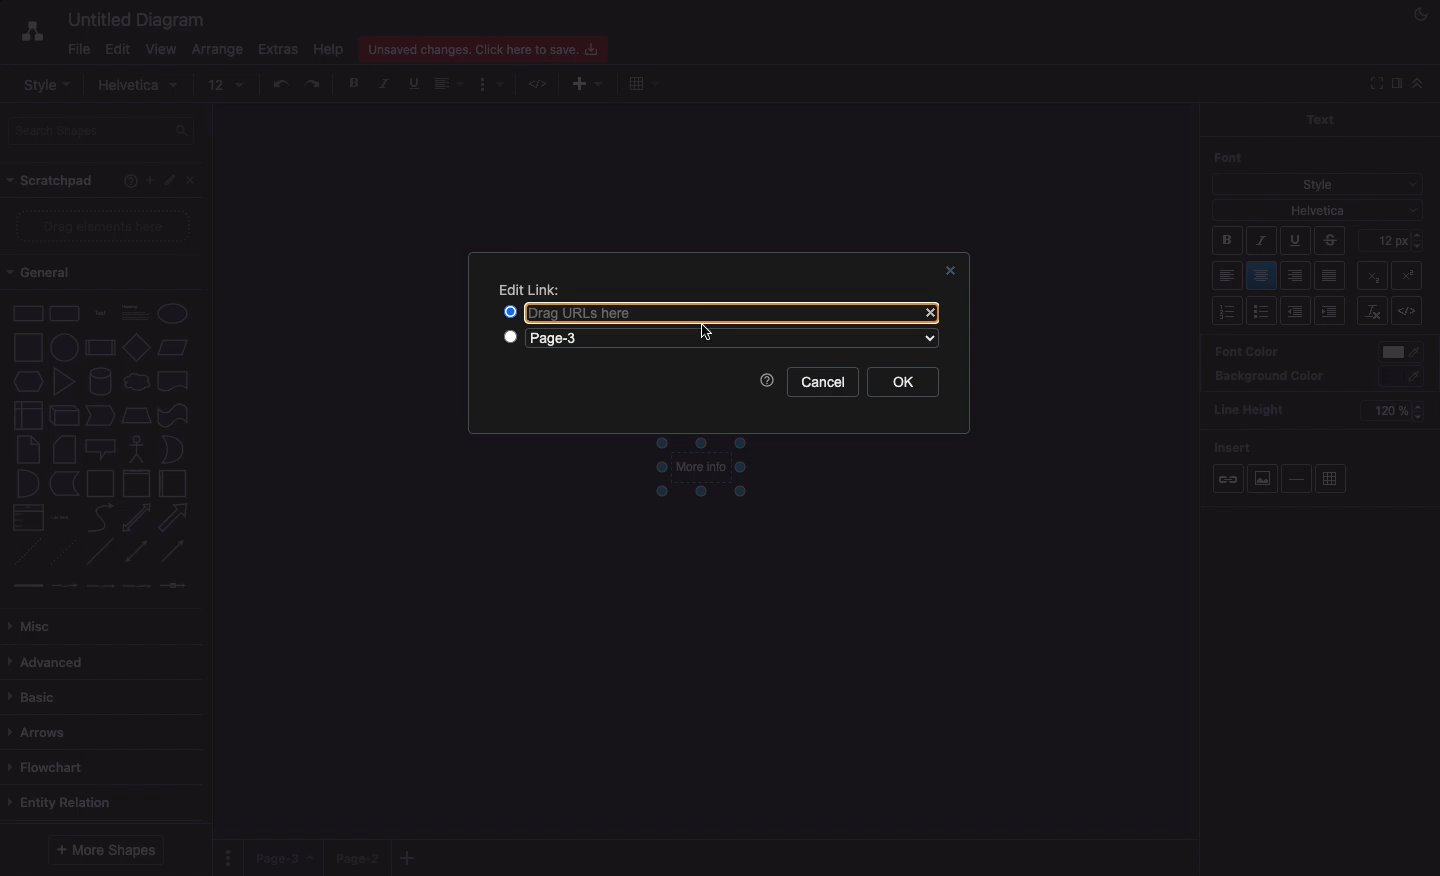  I want to click on Extras, so click(279, 49).